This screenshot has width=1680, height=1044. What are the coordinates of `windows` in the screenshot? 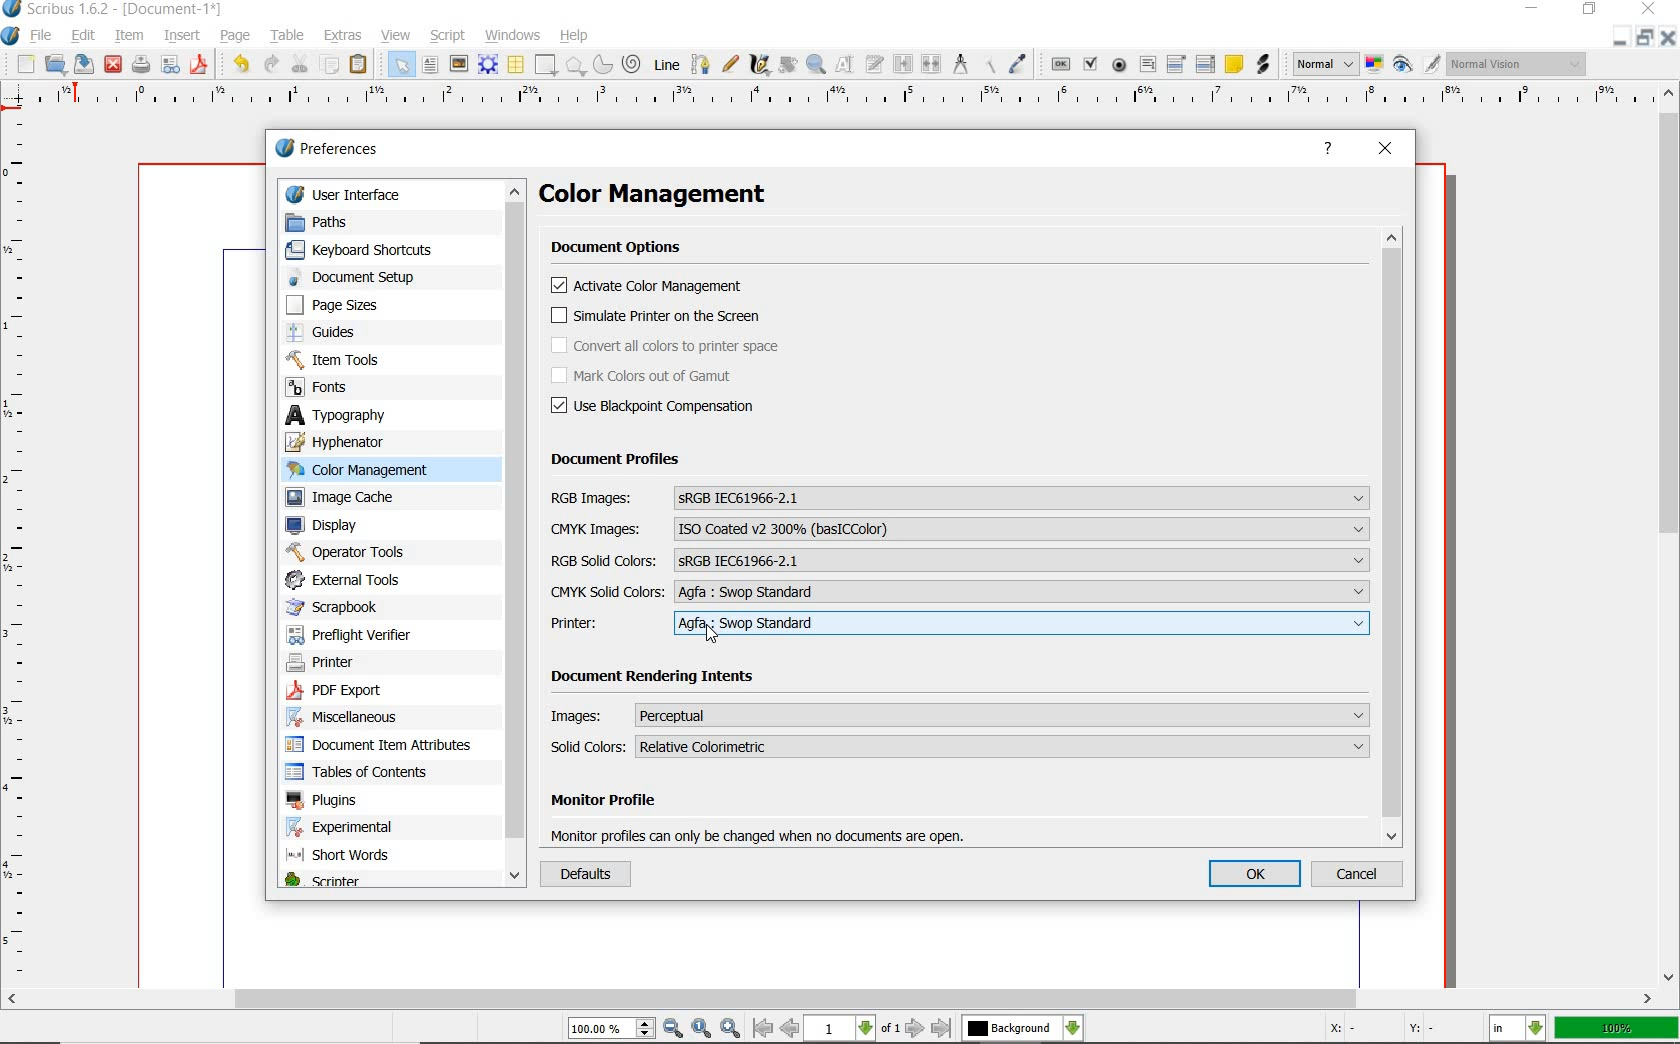 It's located at (513, 34).